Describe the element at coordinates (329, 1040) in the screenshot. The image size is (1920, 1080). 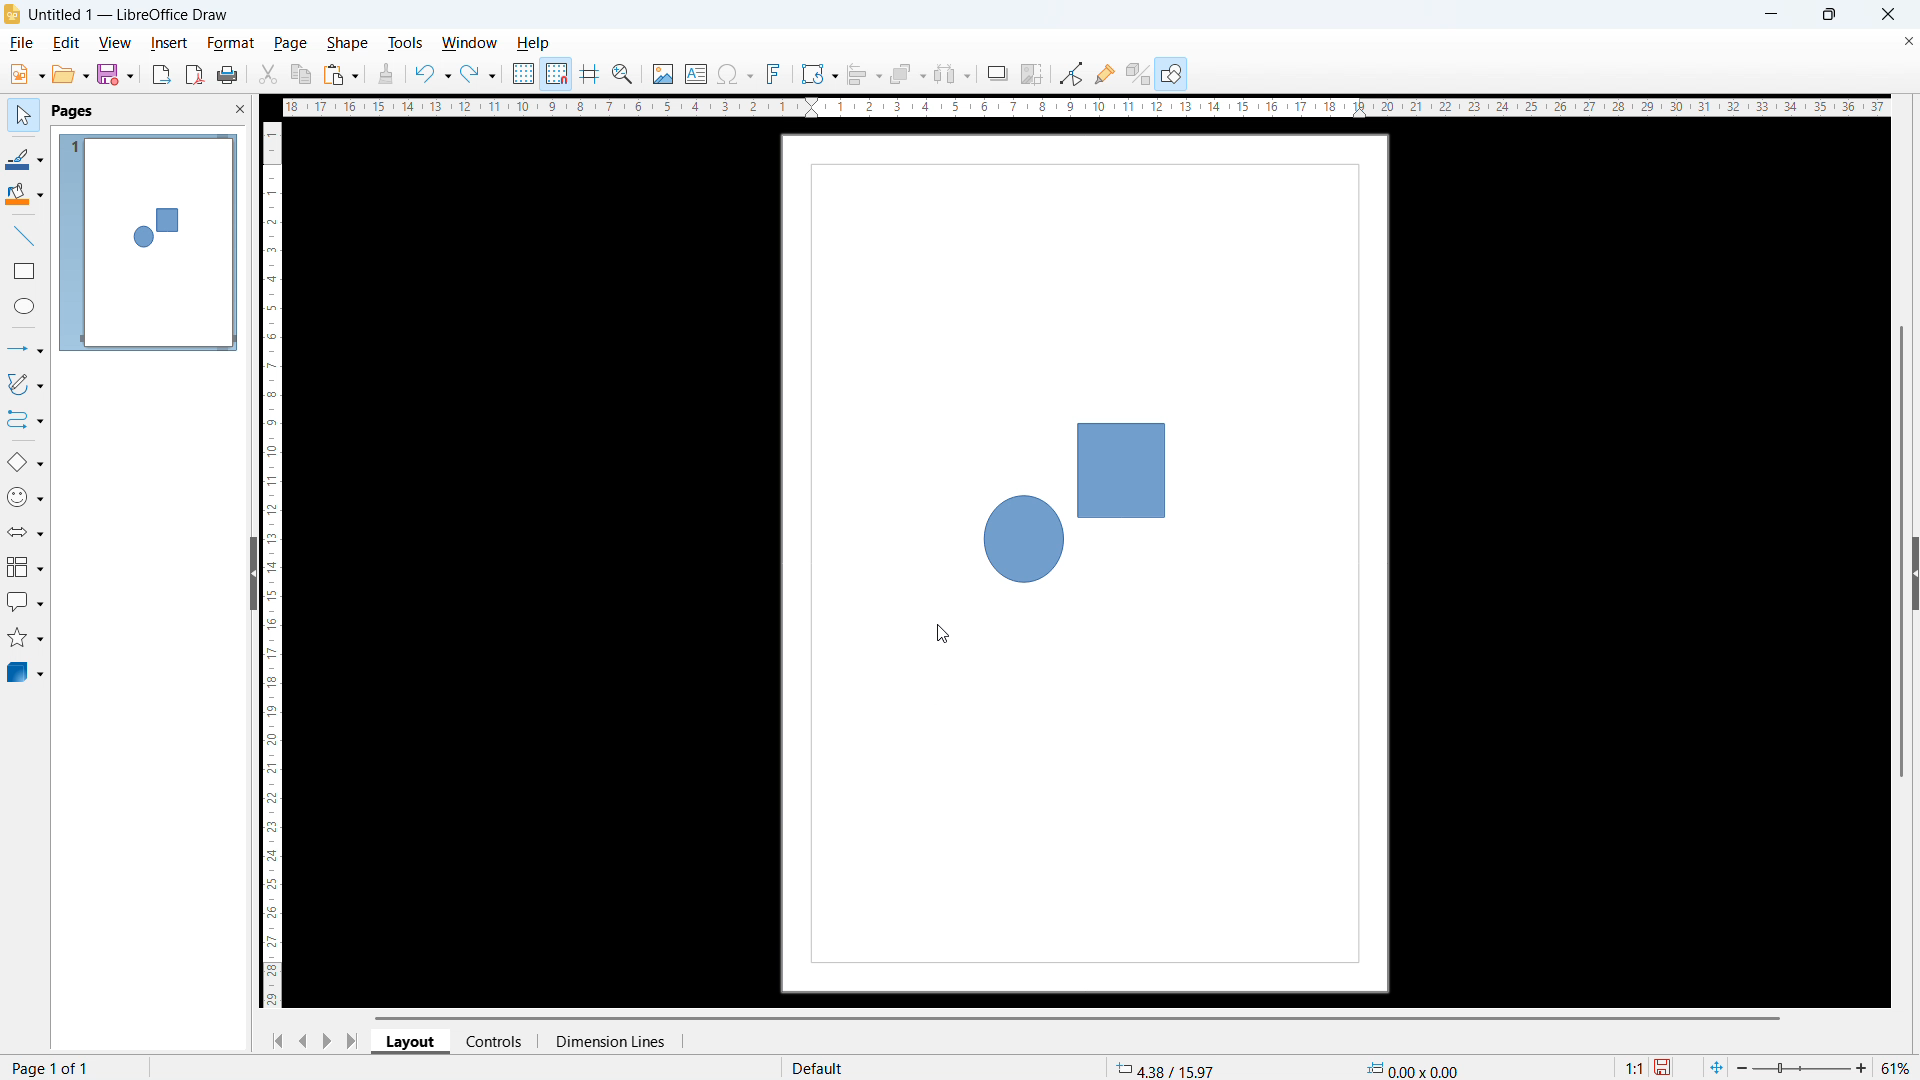
I see `next page` at that location.